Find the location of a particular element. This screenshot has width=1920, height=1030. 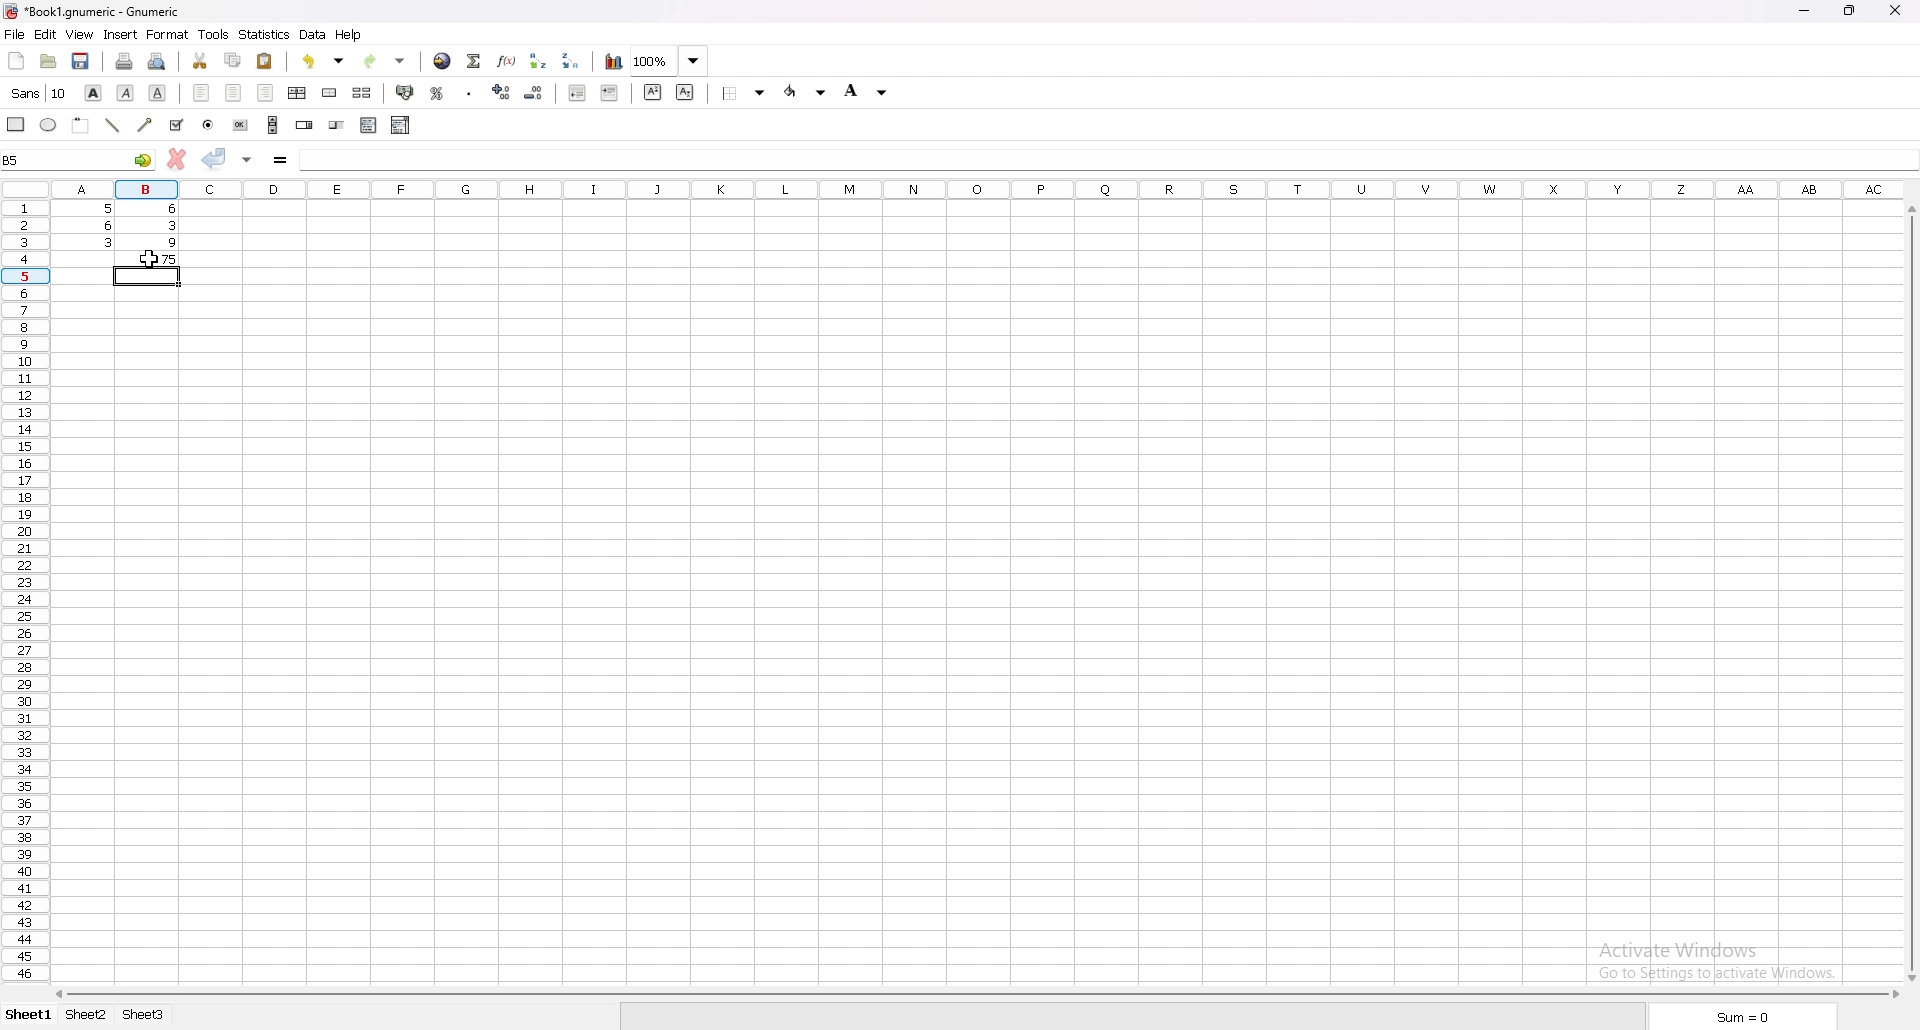

print is located at coordinates (123, 62).